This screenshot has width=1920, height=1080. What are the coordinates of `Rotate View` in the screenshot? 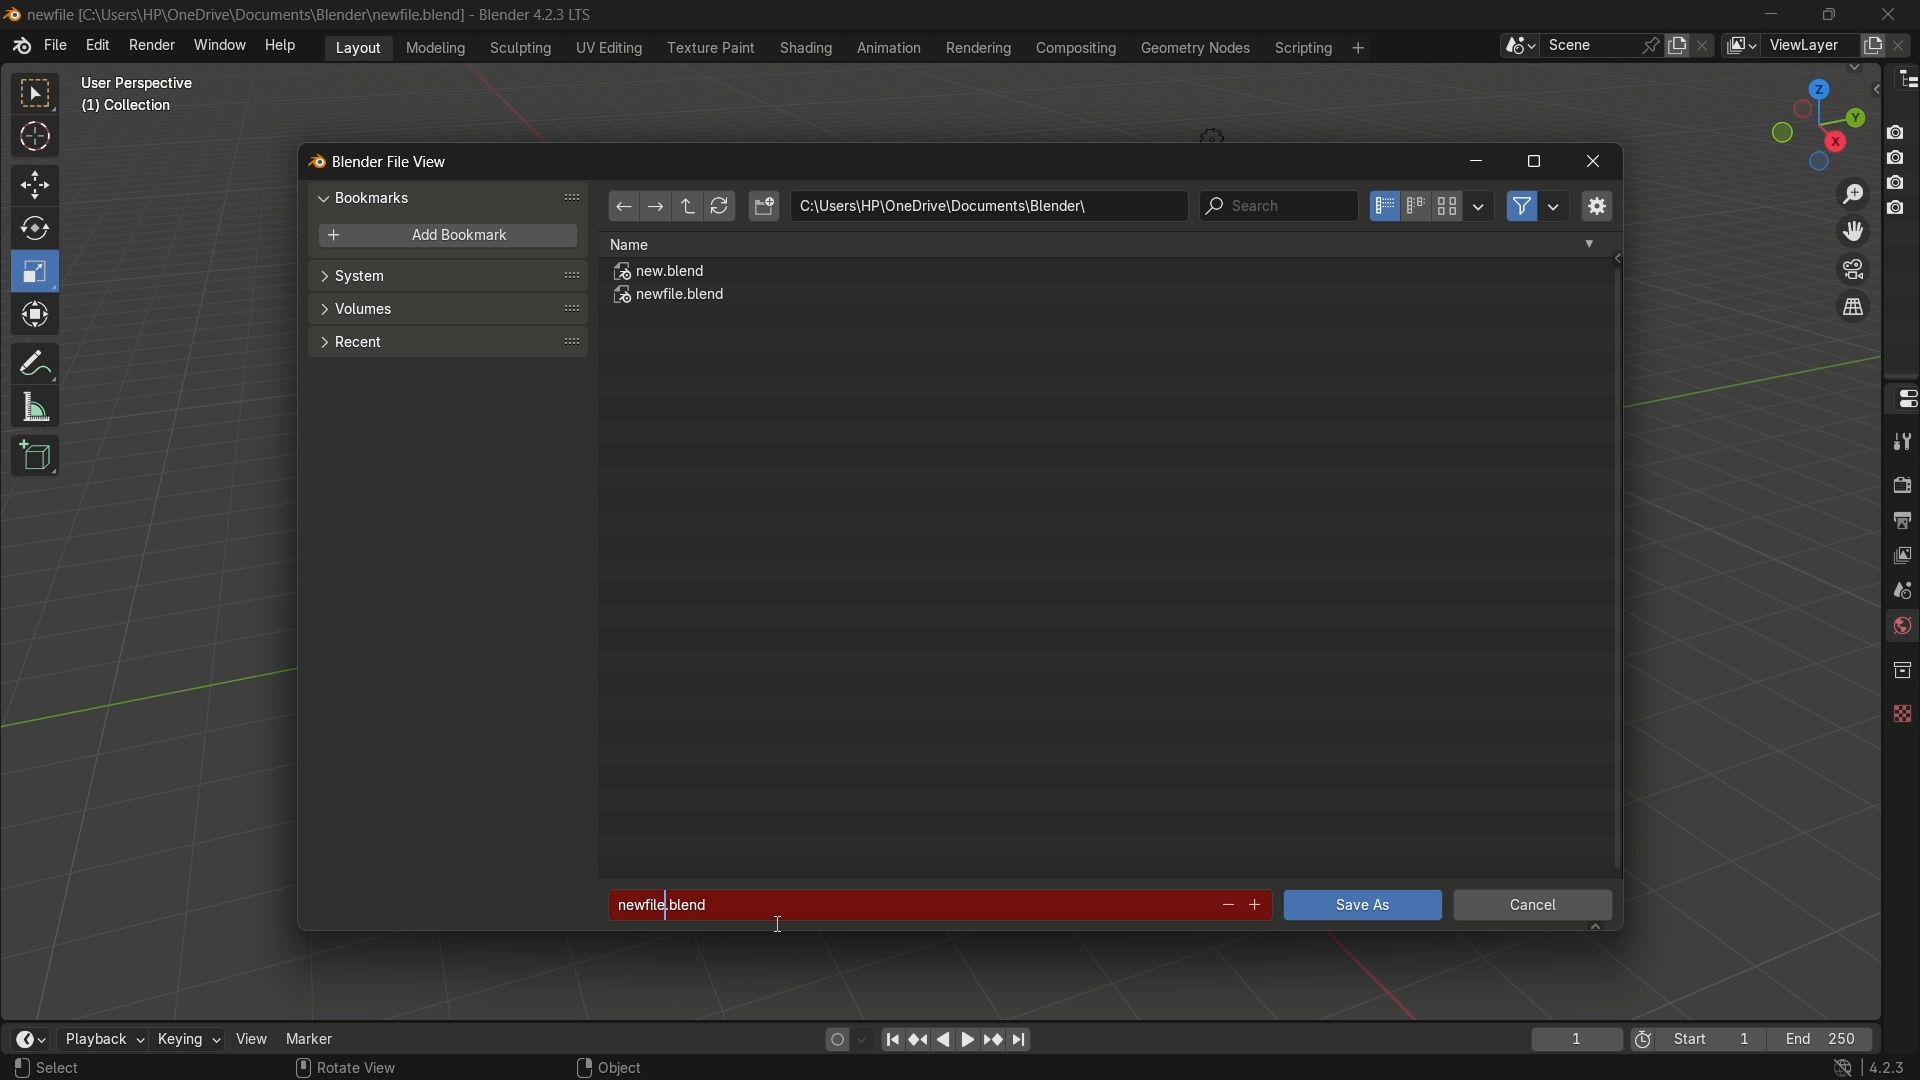 It's located at (346, 1068).